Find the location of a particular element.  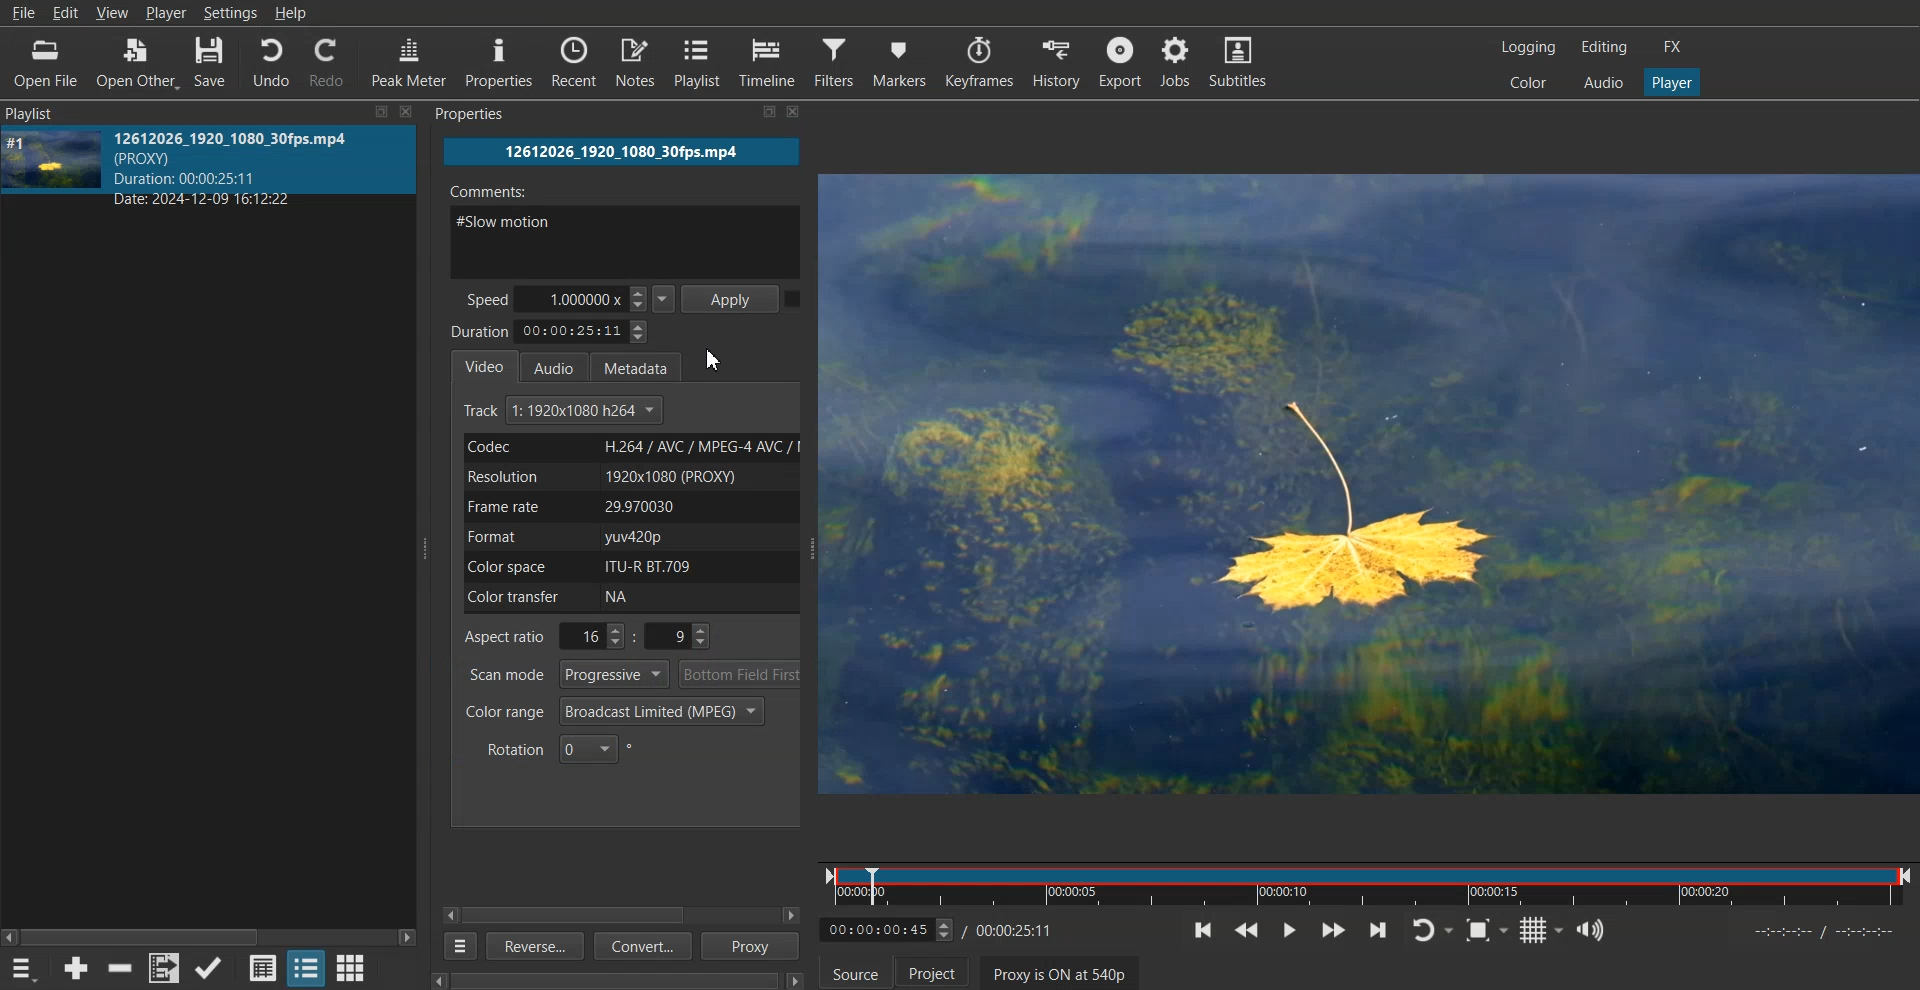

Apply is located at coordinates (733, 297).